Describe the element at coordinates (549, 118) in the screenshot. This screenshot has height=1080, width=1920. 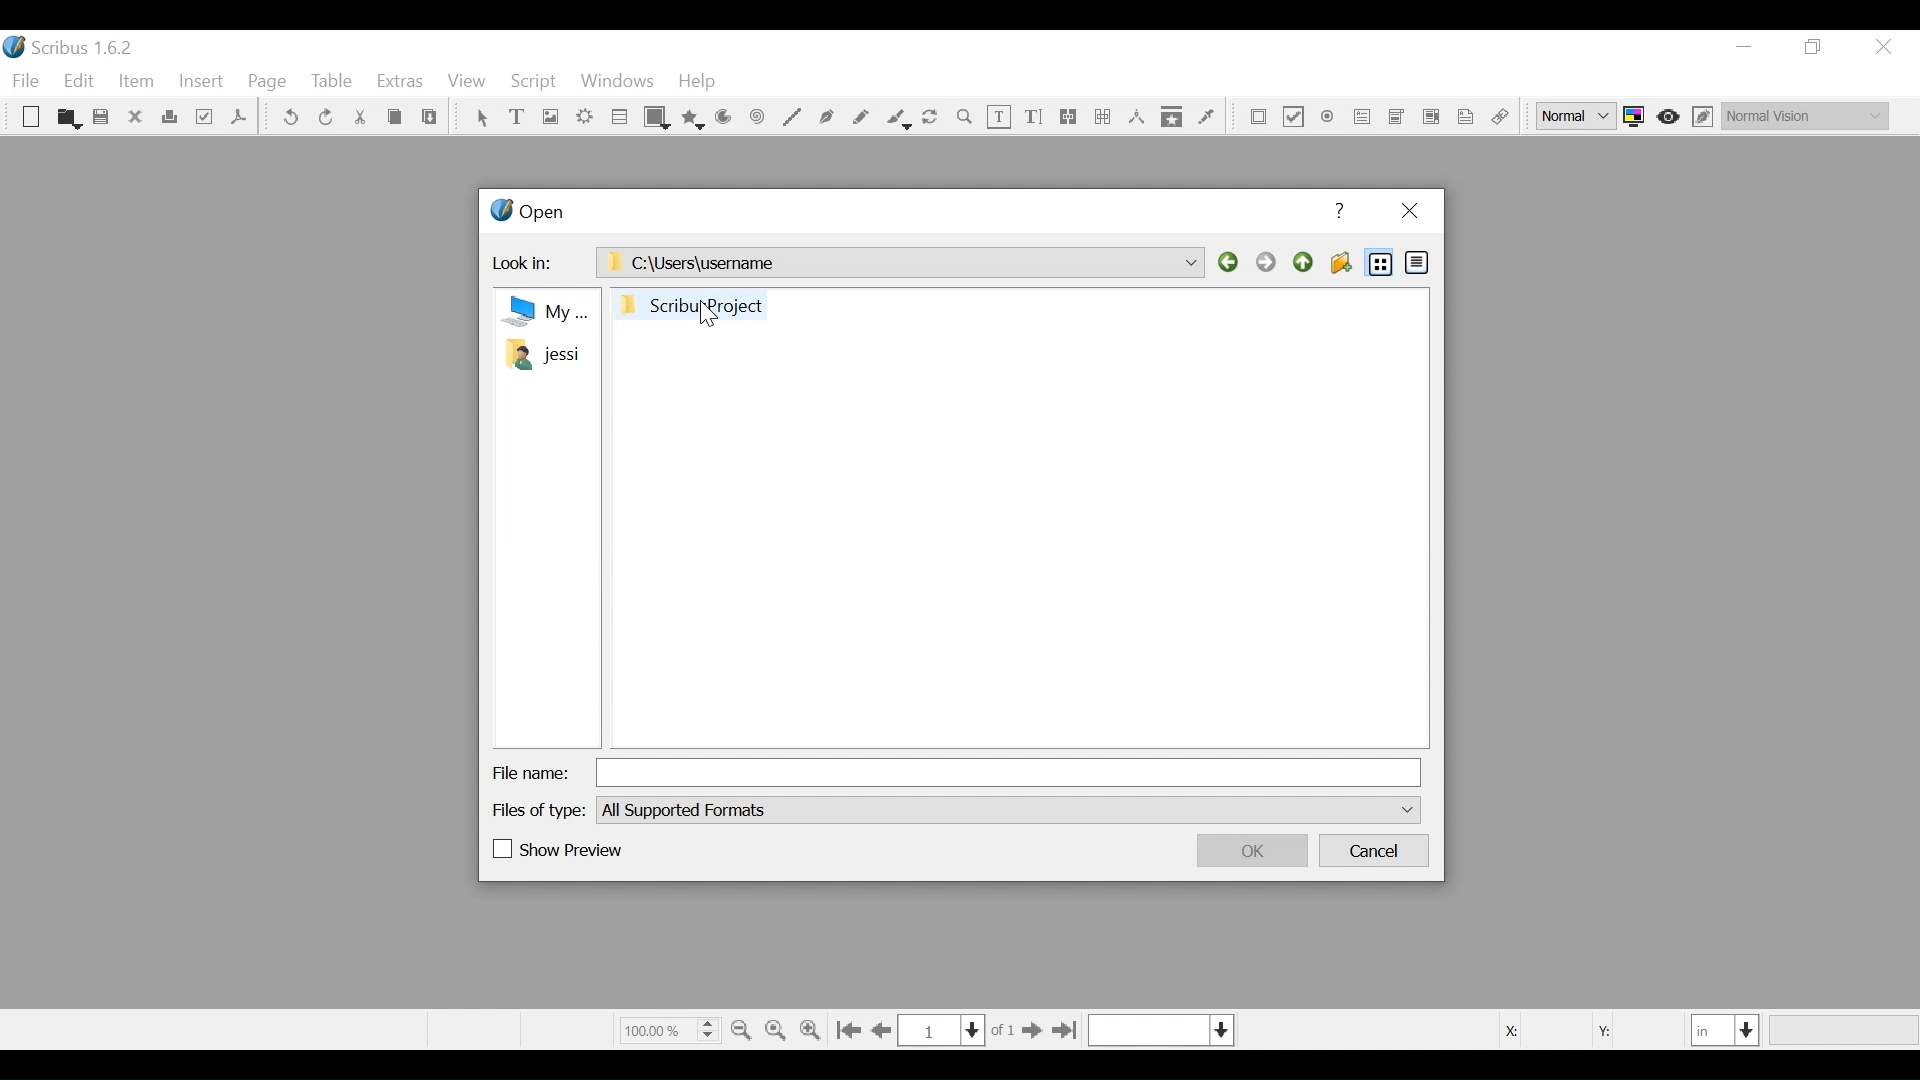
I see `Image Frame` at that location.